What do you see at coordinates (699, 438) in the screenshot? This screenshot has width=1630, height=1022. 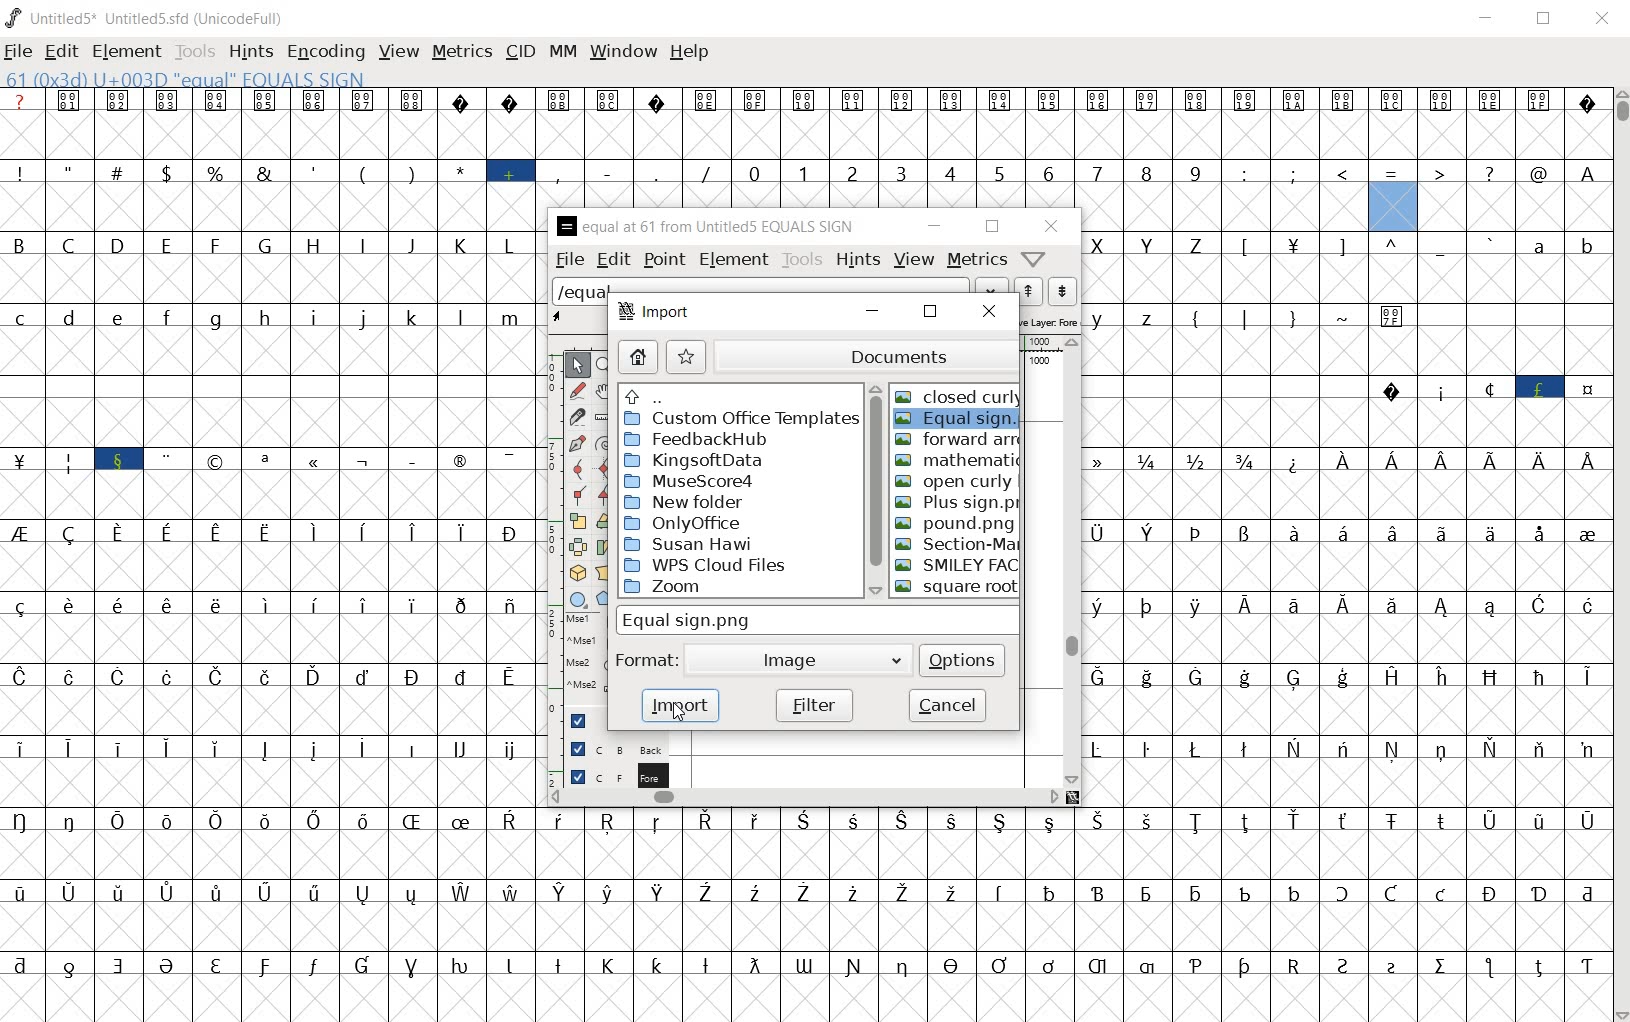 I see `feedbackHub` at bounding box center [699, 438].